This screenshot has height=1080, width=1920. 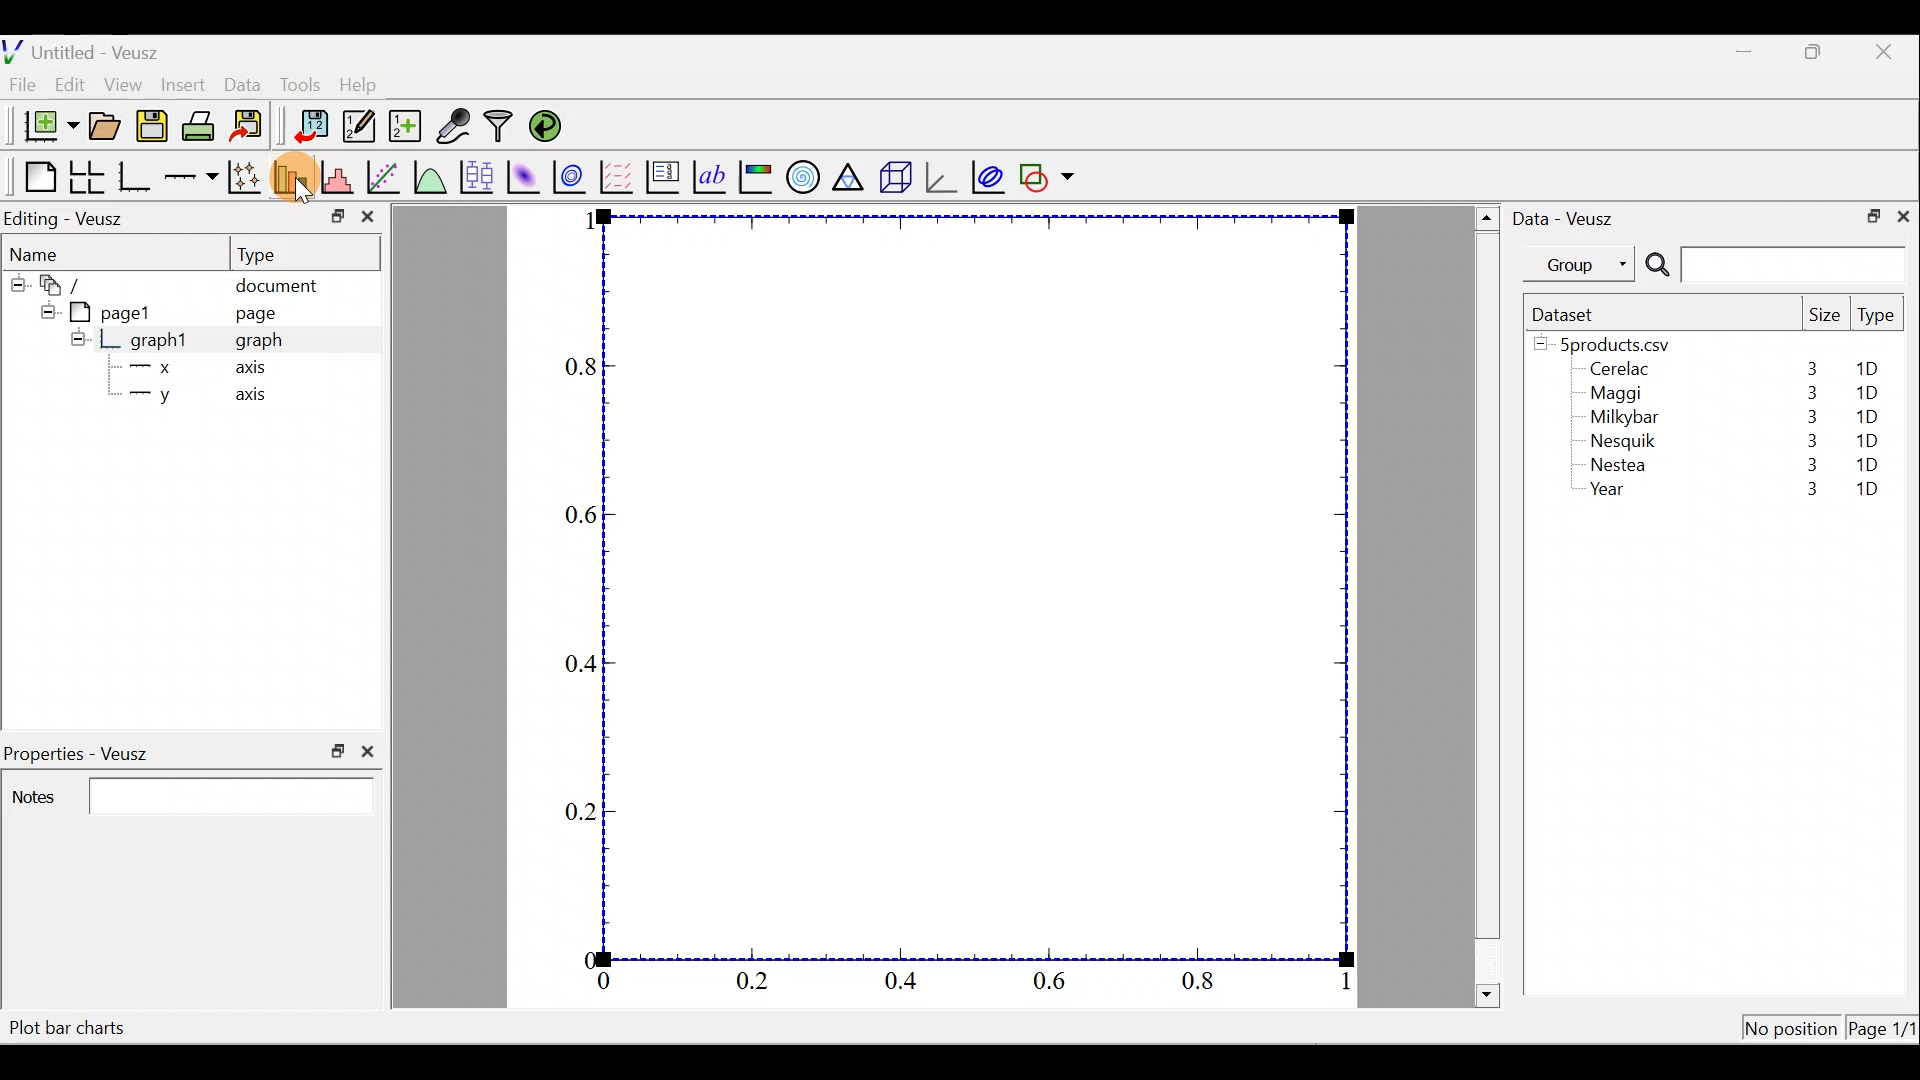 What do you see at coordinates (1613, 343) in the screenshot?
I see `5products.csv` at bounding box center [1613, 343].